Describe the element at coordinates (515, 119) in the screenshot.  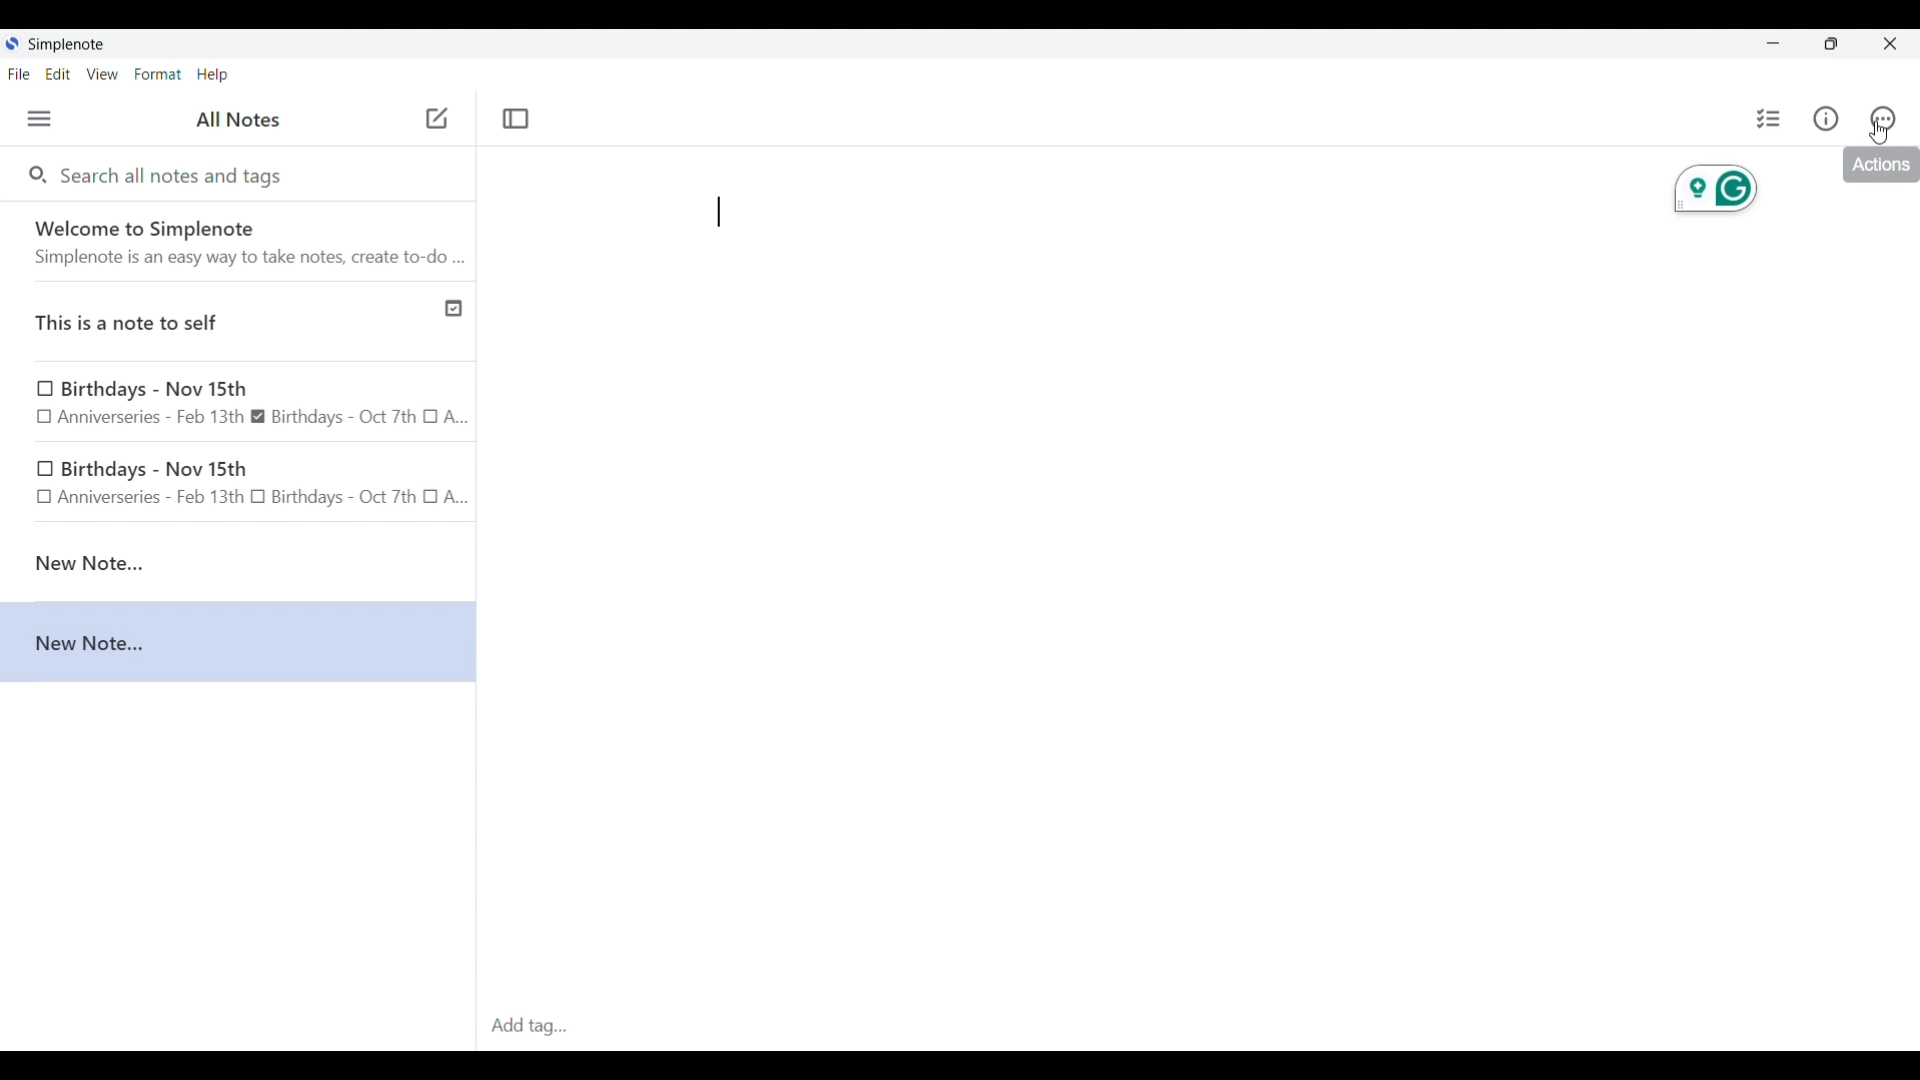
I see `Toggle focus mode` at that location.